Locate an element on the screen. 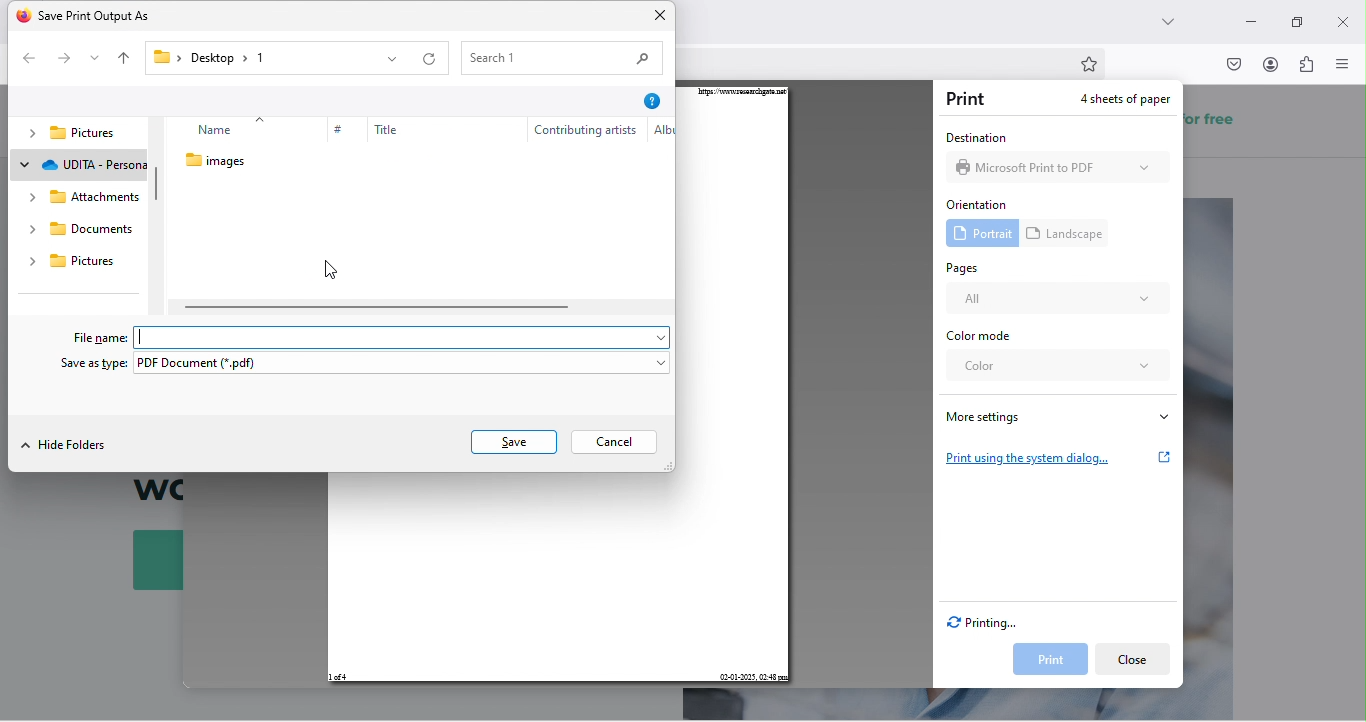 The width and height of the screenshot is (1366, 722). 02-01-2025, 02:48 pm is located at coordinates (755, 674).